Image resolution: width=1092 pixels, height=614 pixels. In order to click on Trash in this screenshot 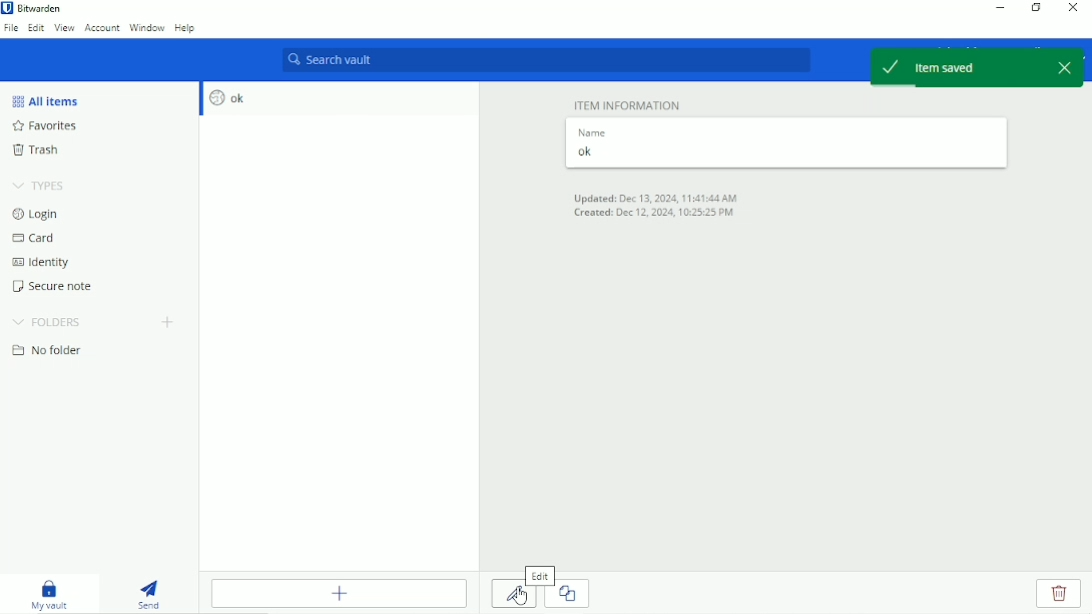, I will do `click(37, 150)`.